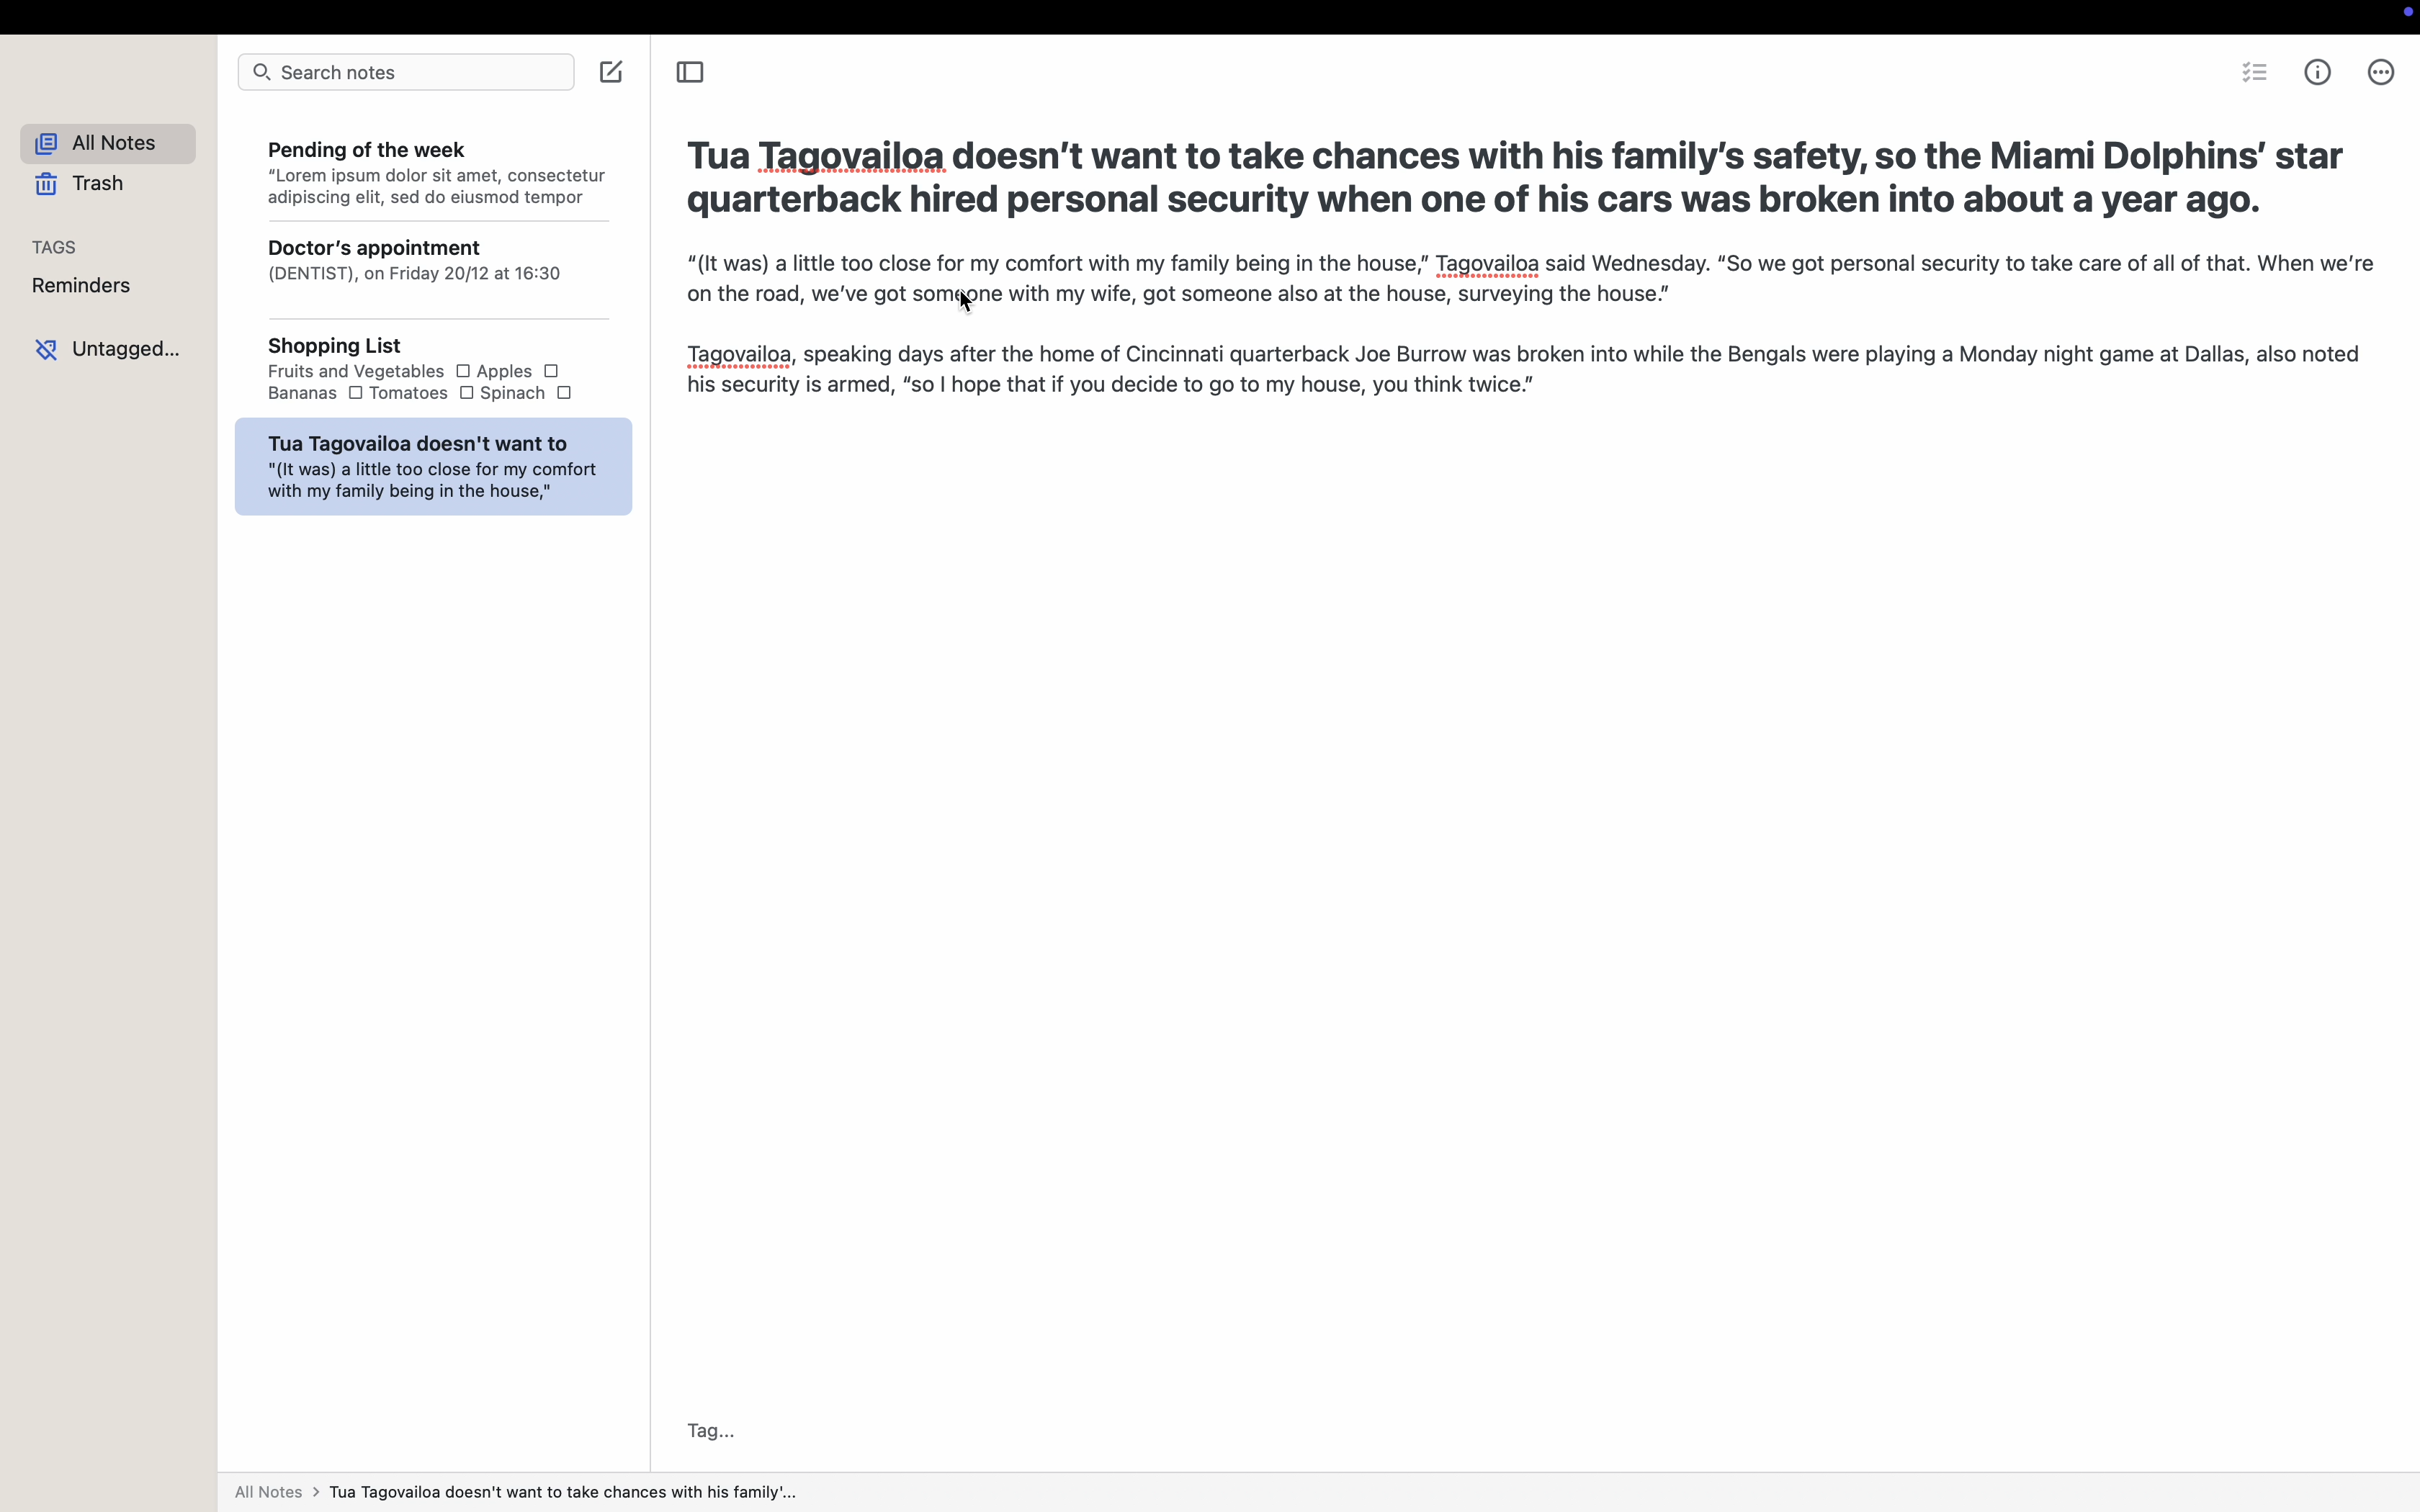 The width and height of the screenshot is (2420, 1512). What do you see at coordinates (2253, 72) in the screenshot?
I see `check list` at bounding box center [2253, 72].